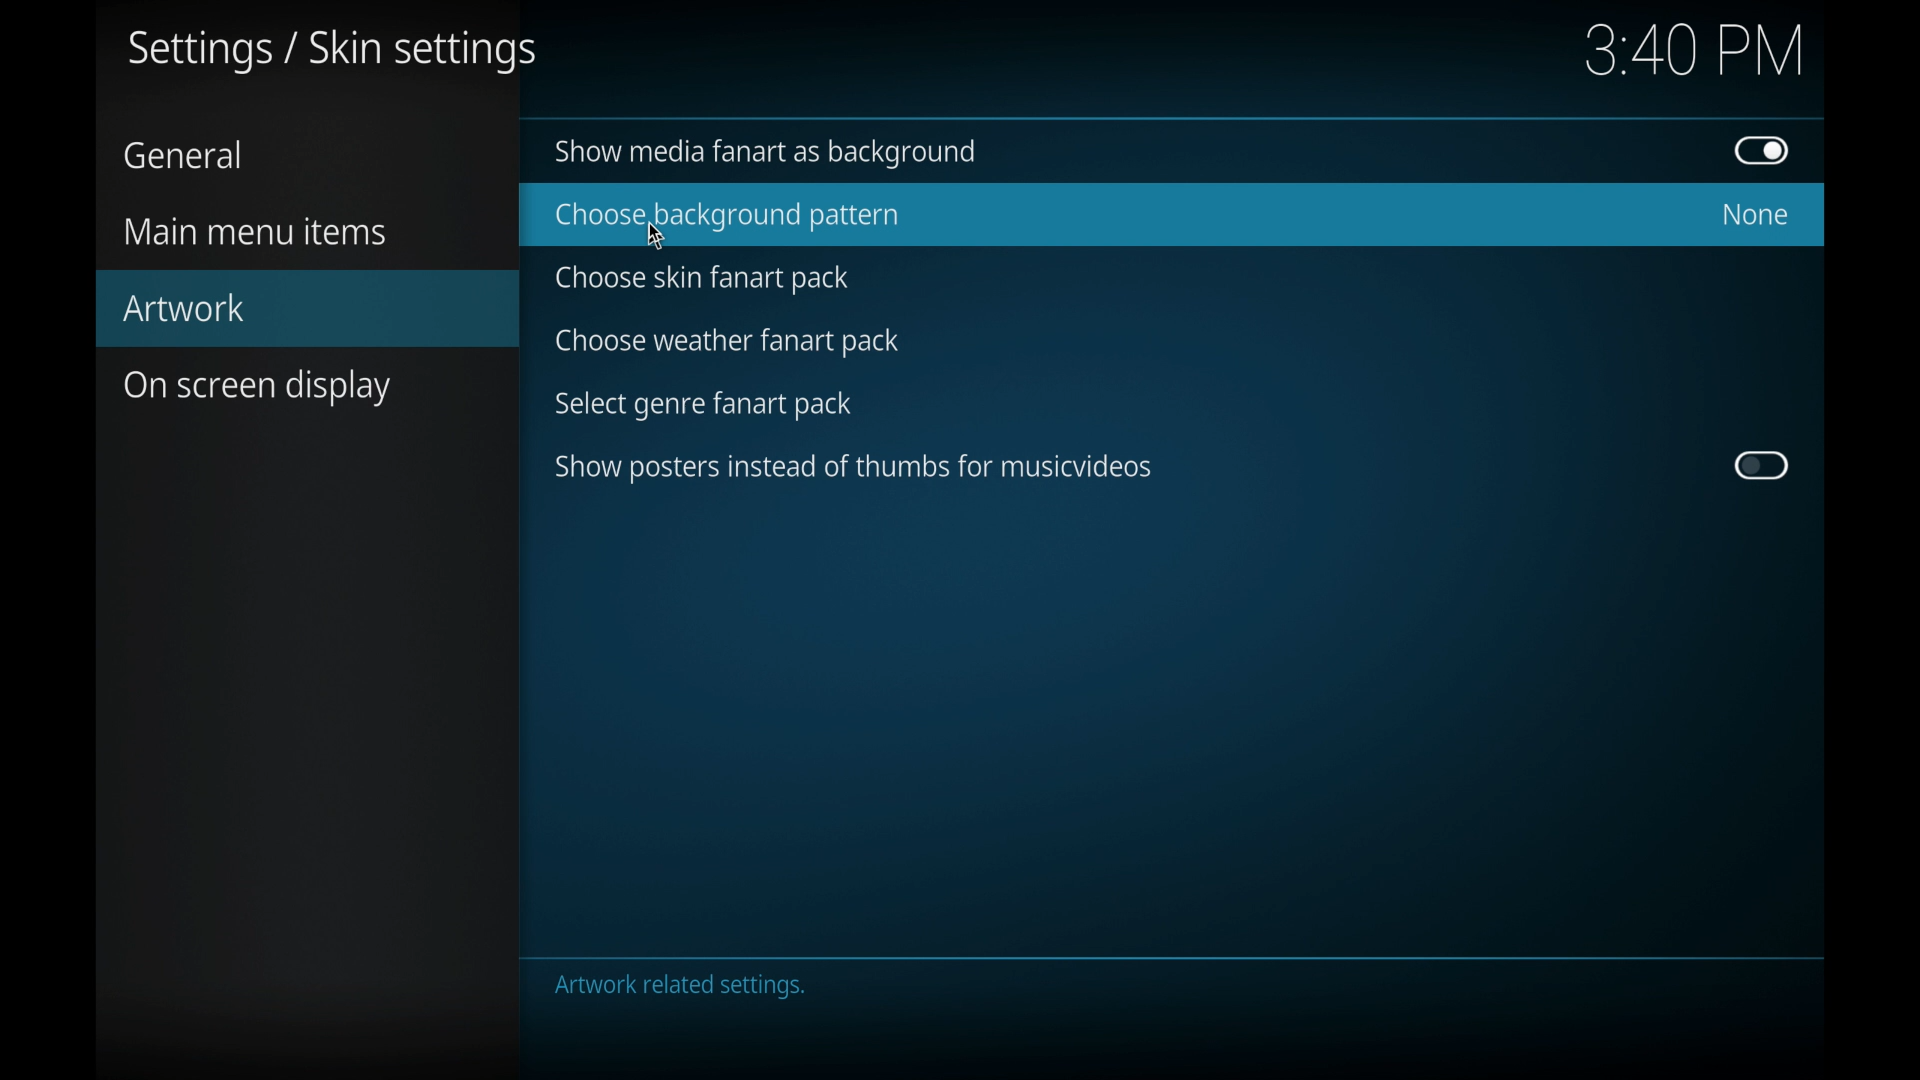 The image size is (1920, 1080). I want to click on on screen display, so click(258, 388).